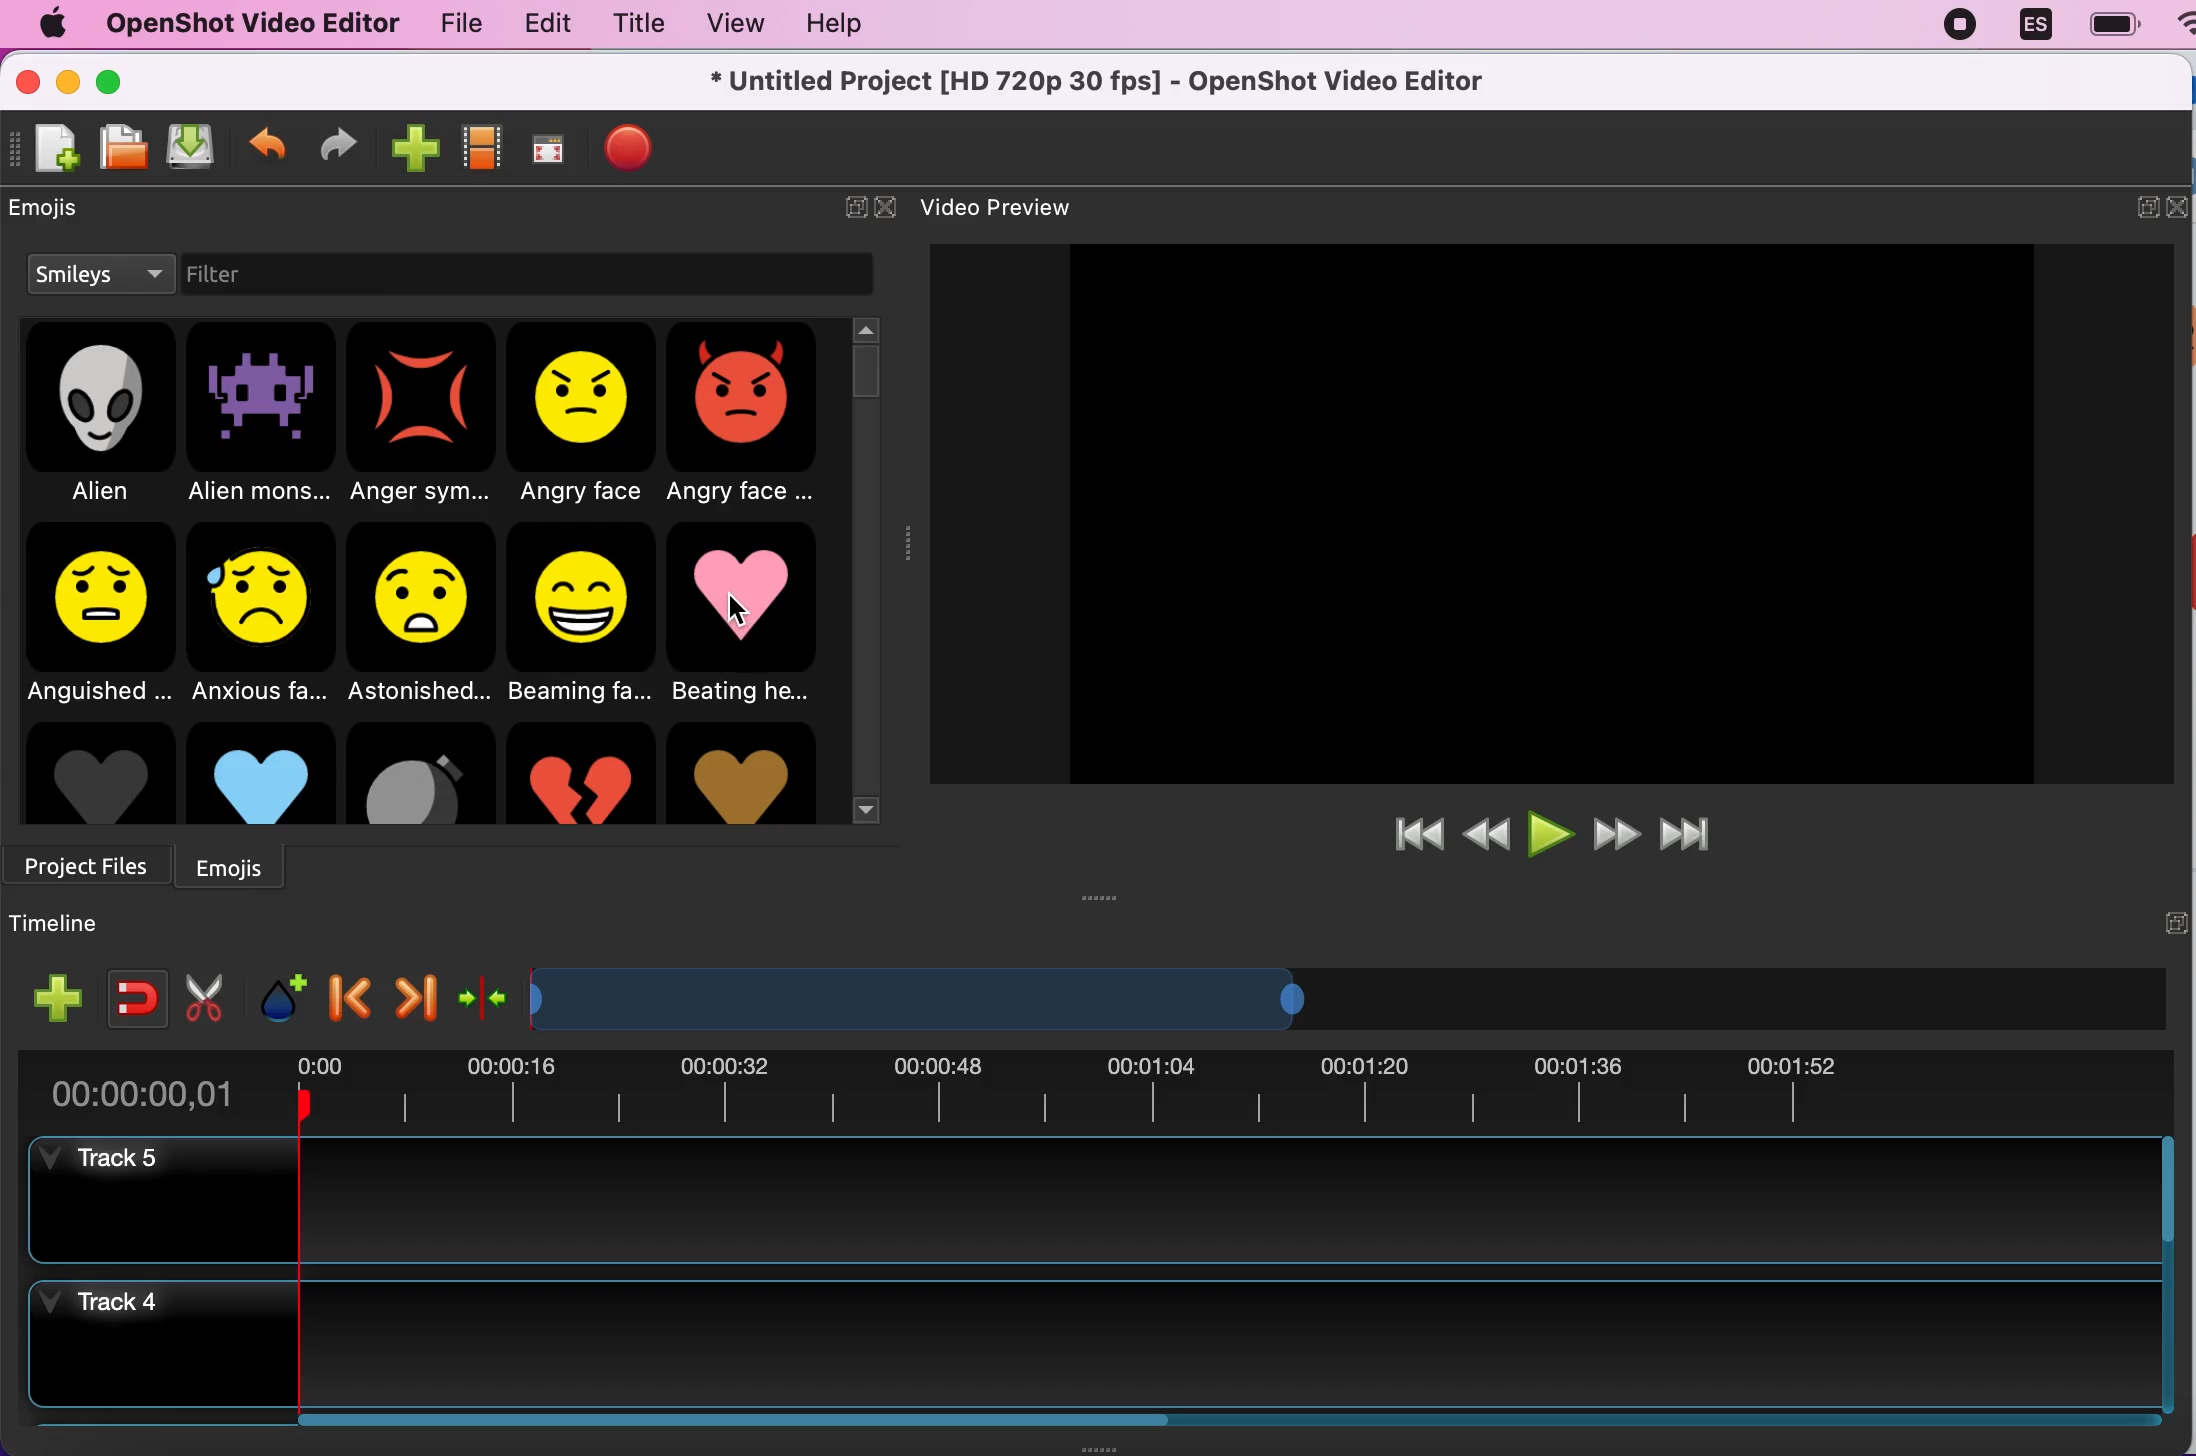 The width and height of the screenshot is (2196, 1456). Describe the element at coordinates (26, 87) in the screenshot. I see `close` at that location.